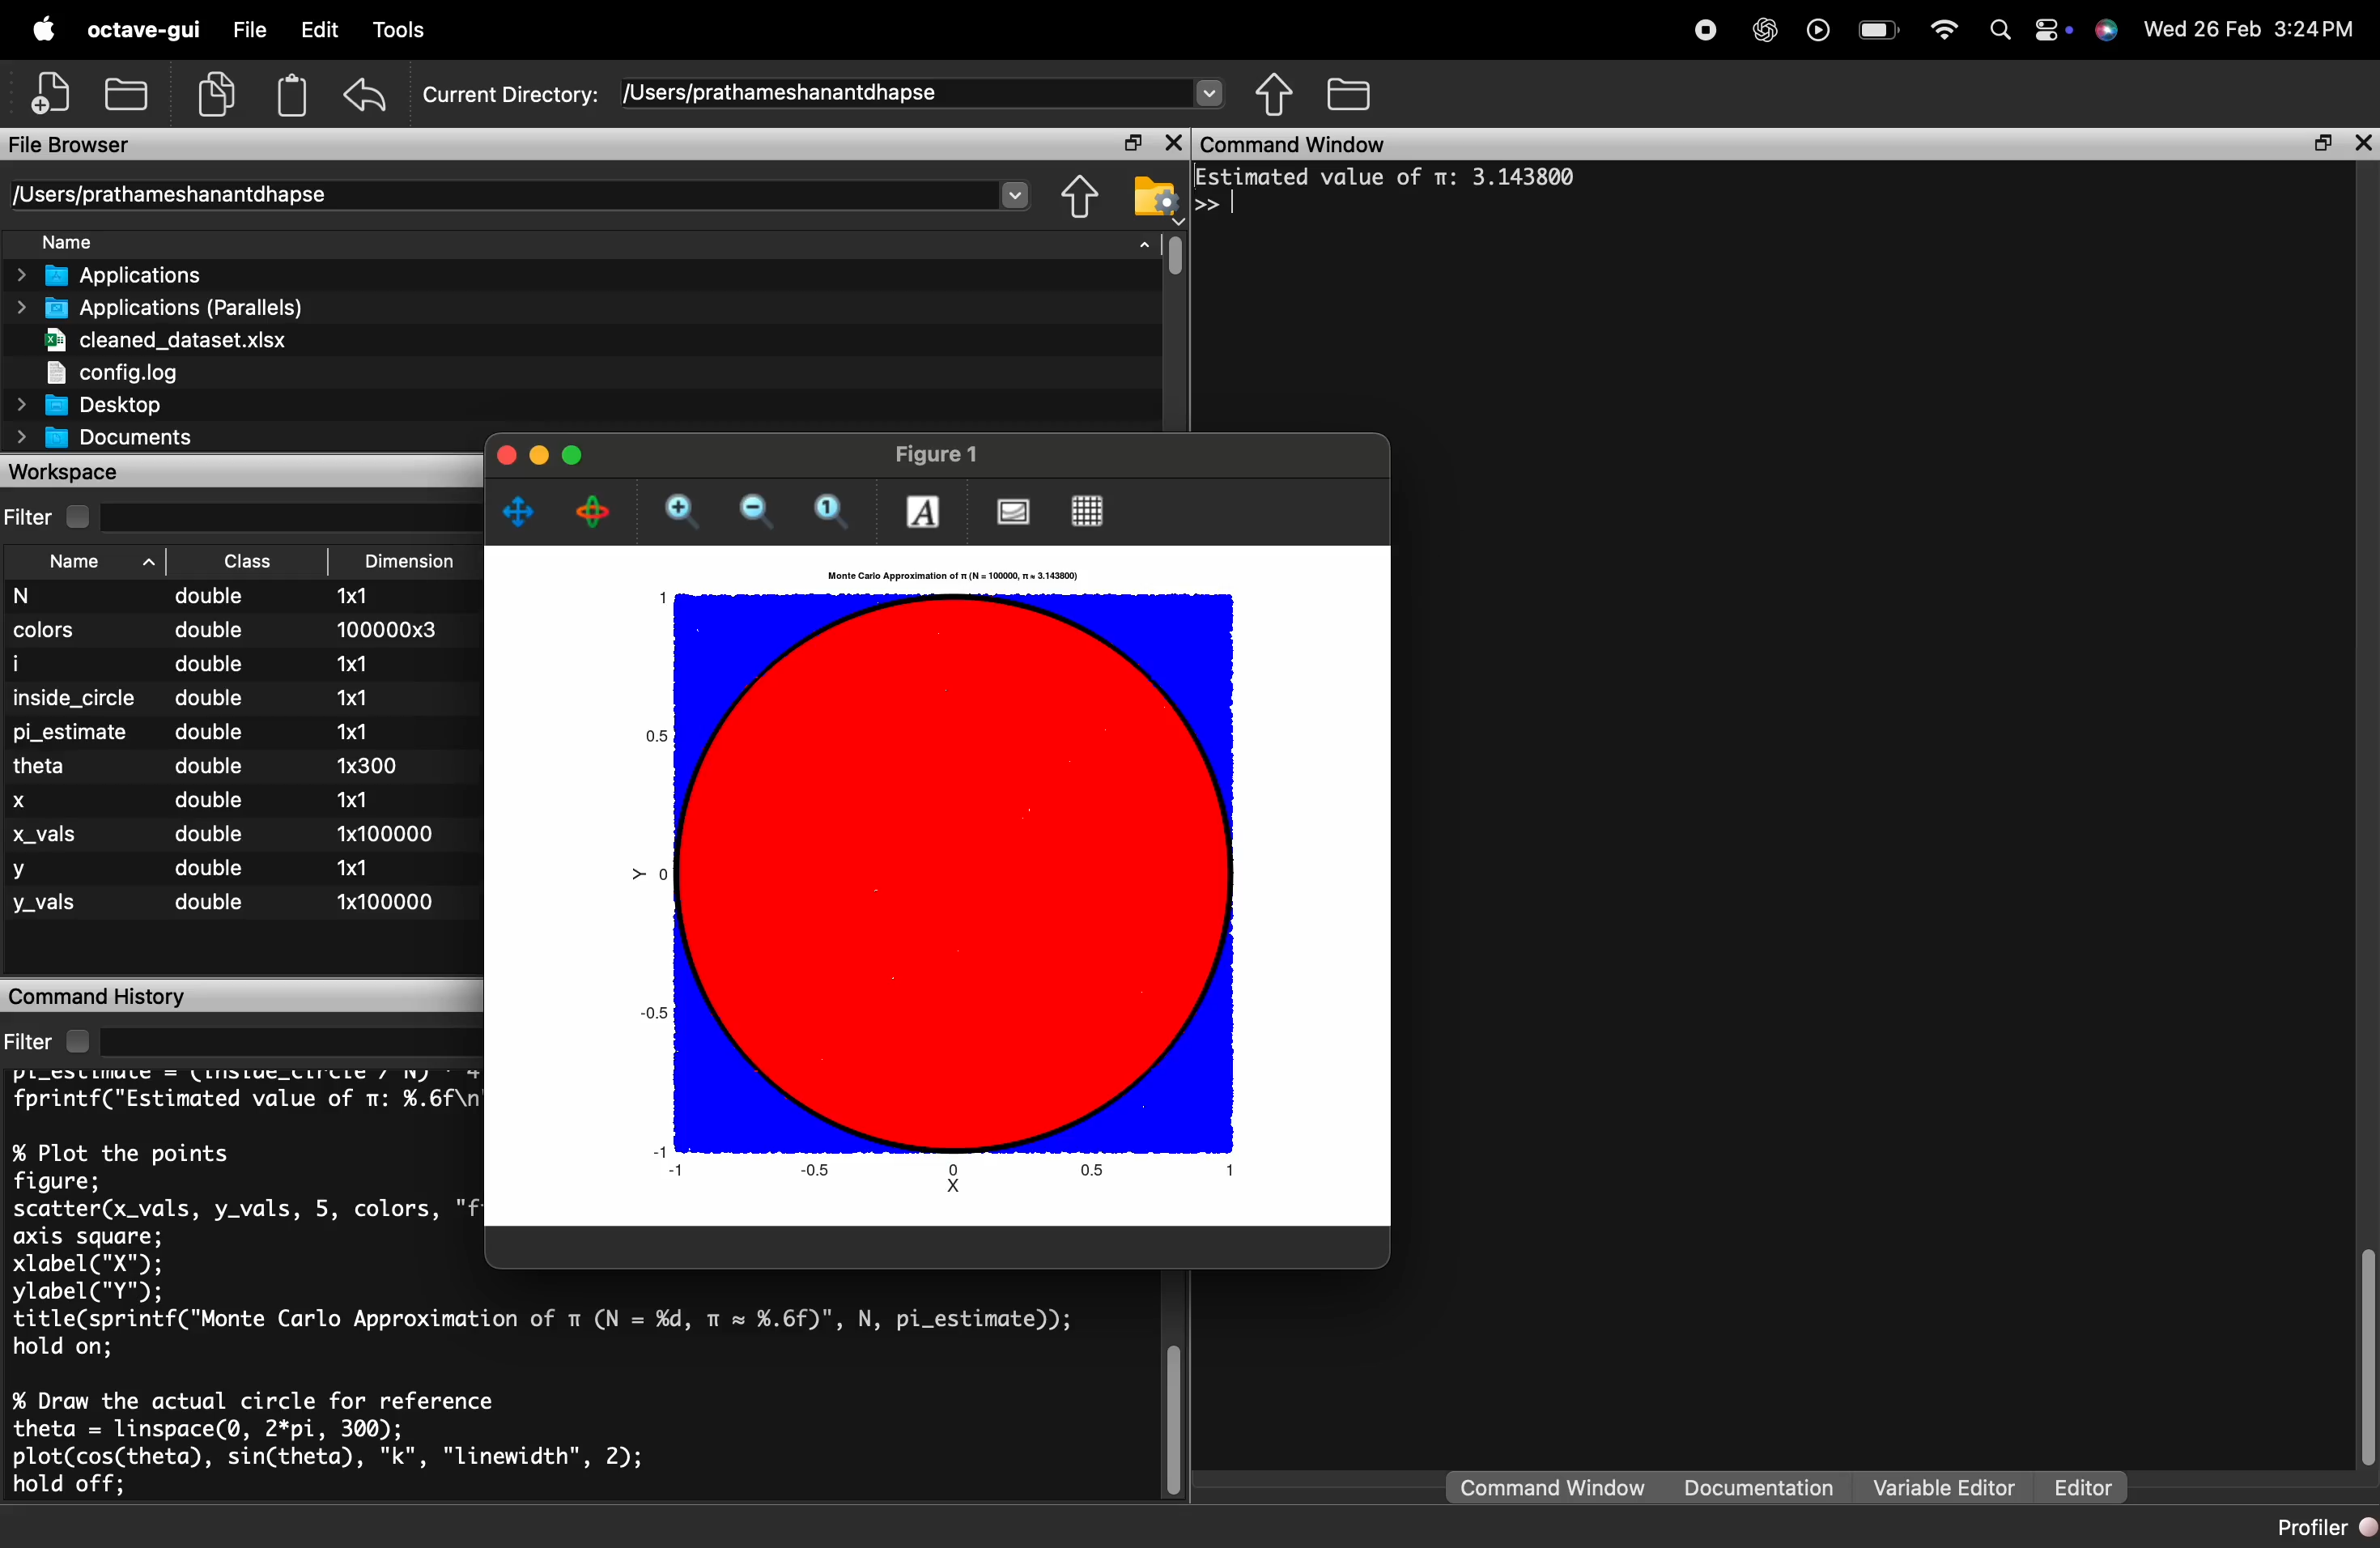  Describe the element at coordinates (1177, 993) in the screenshot. I see `Close` at that location.